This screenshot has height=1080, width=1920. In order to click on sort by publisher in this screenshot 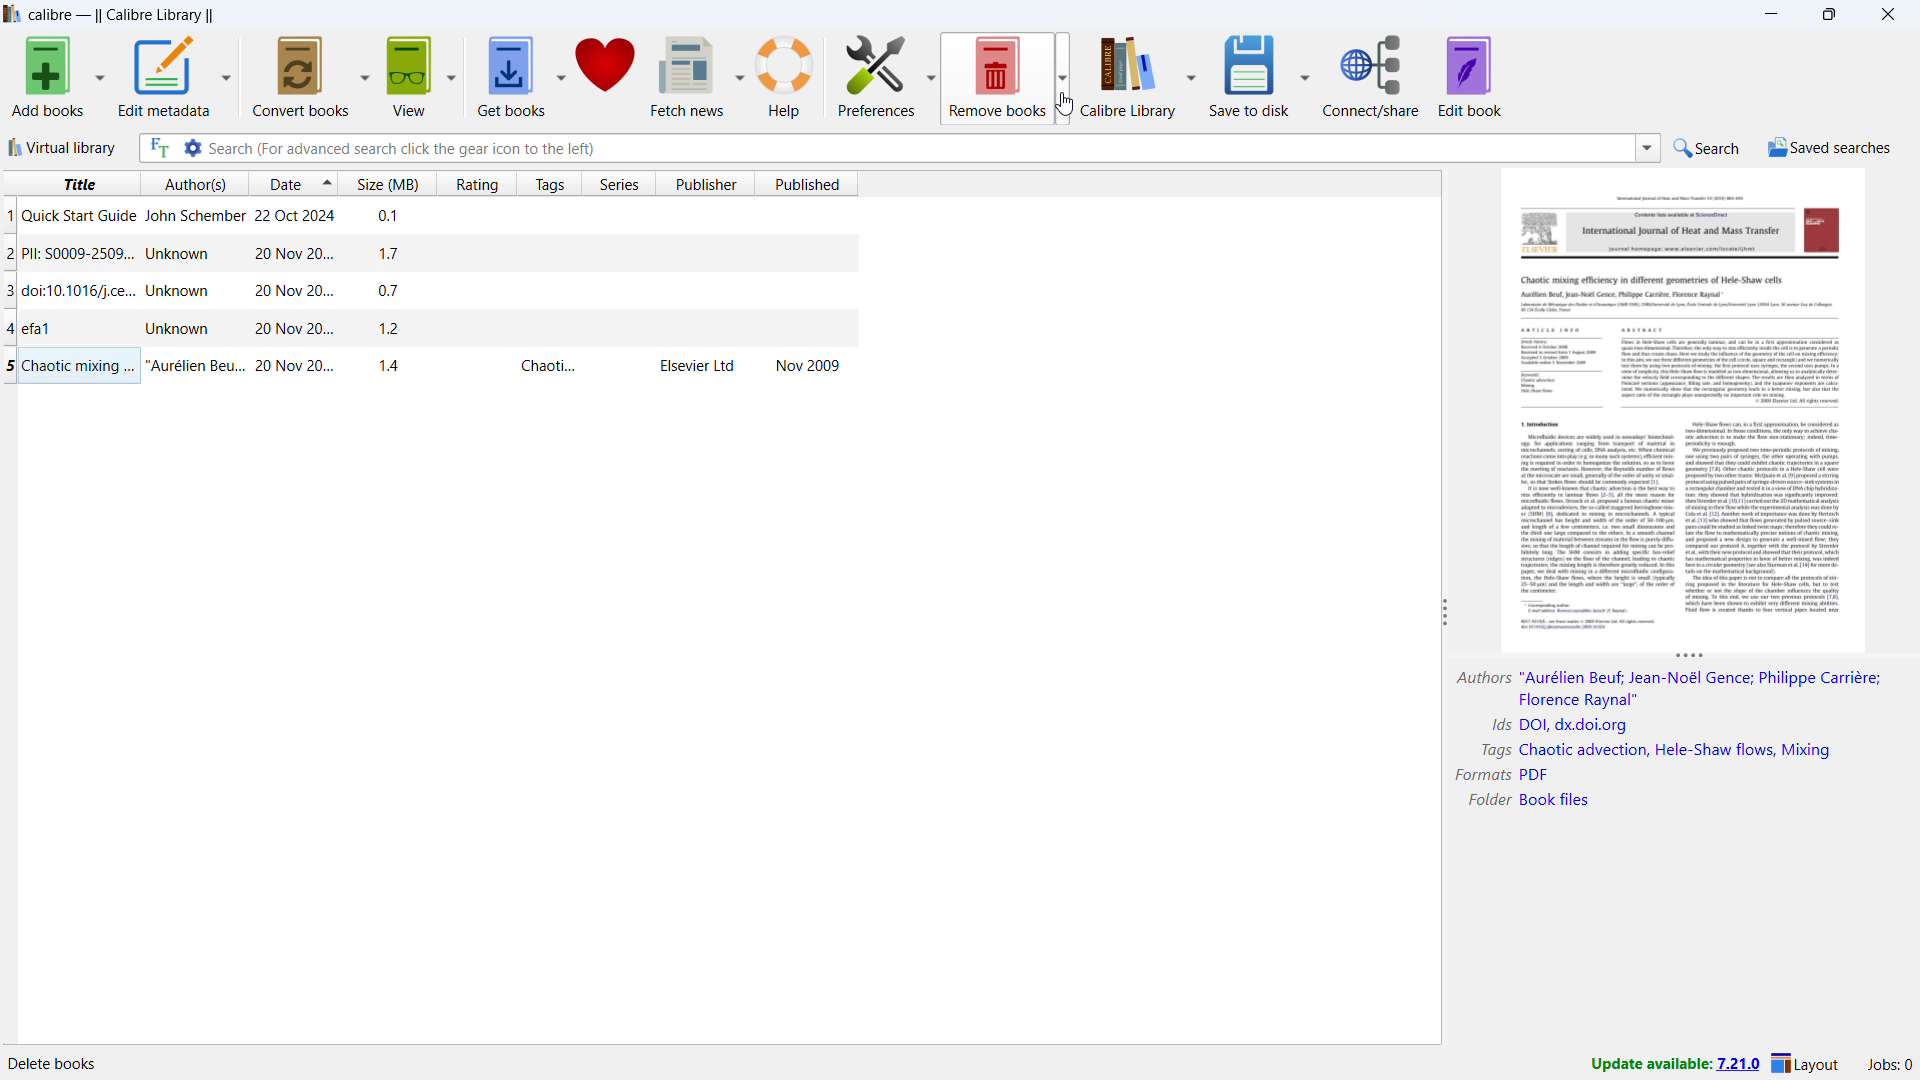, I will do `click(705, 184)`.